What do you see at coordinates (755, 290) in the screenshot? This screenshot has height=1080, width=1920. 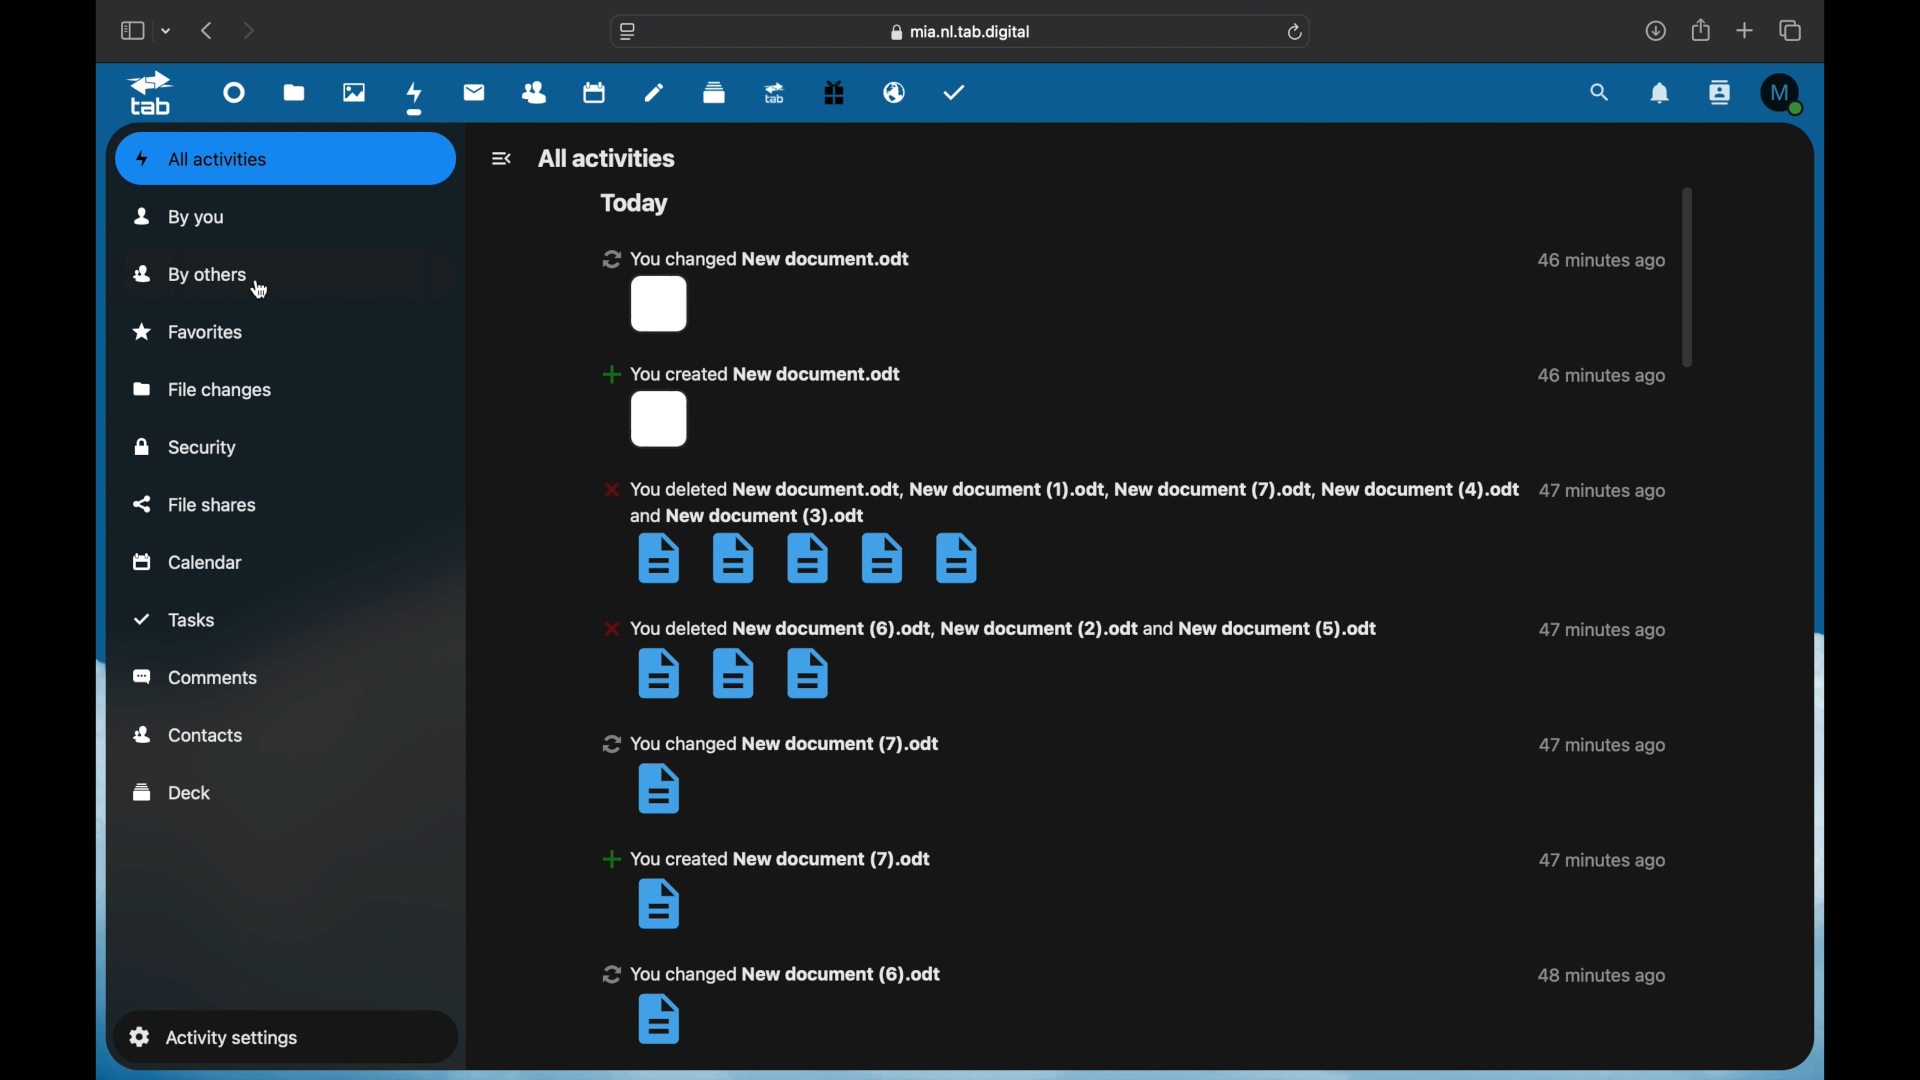 I see `notification` at bounding box center [755, 290].